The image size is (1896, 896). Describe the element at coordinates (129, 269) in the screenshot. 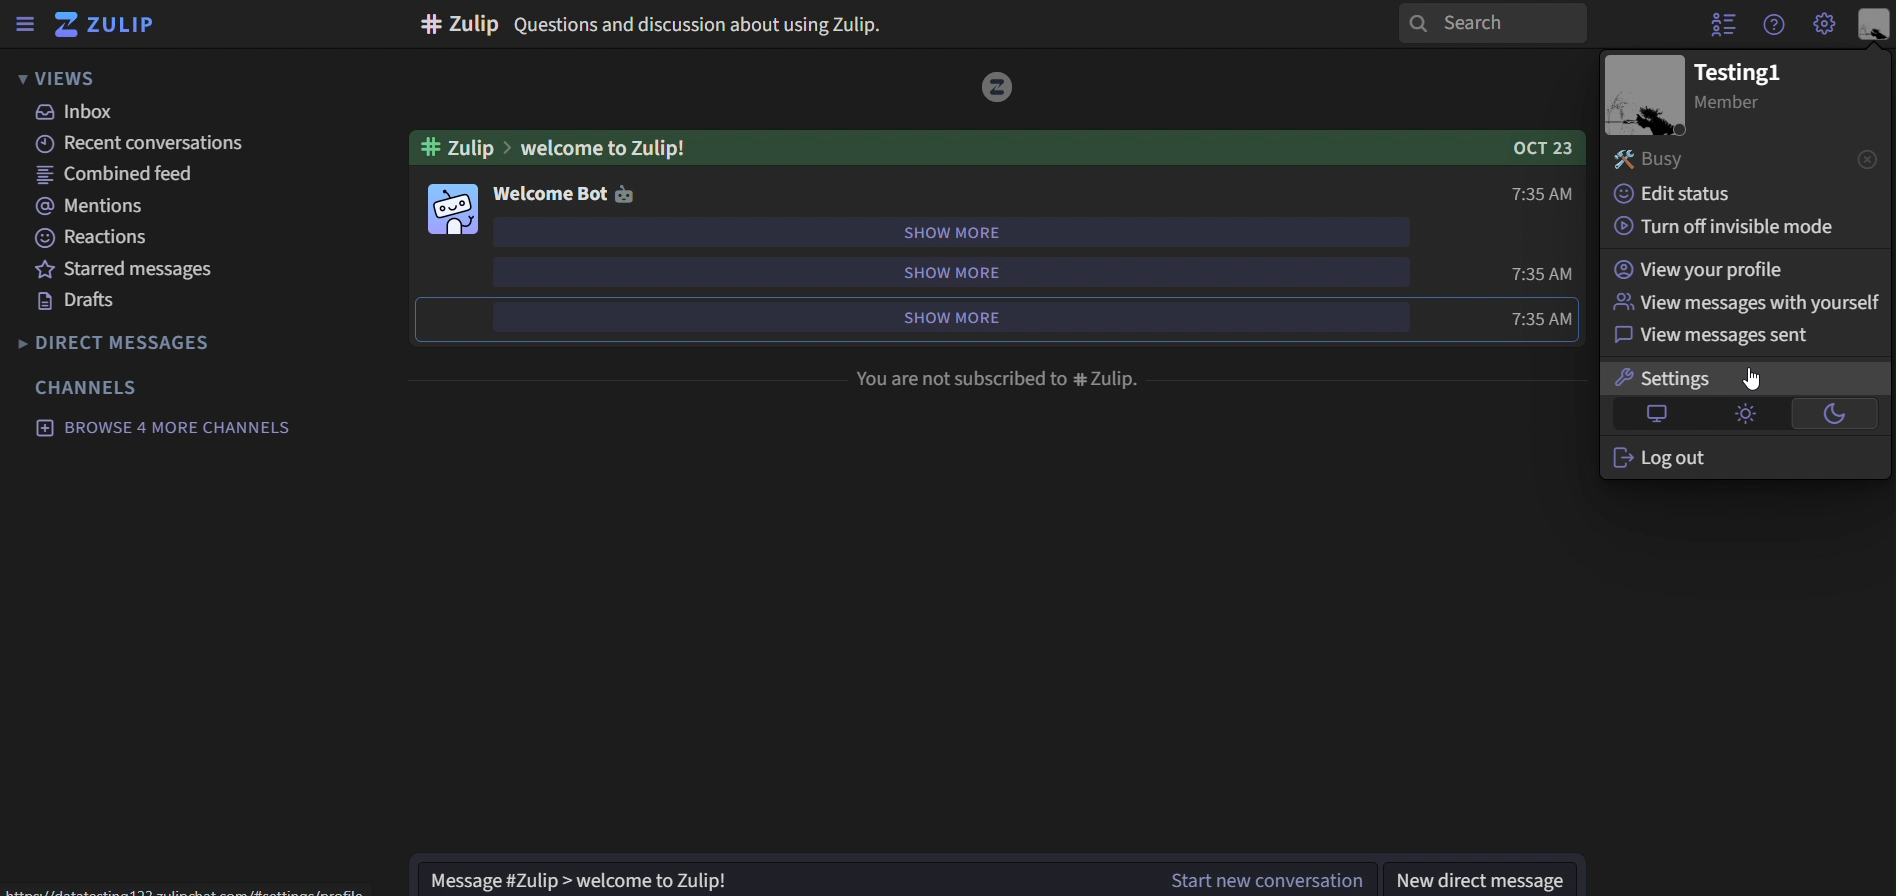

I see `starred messages` at that location.